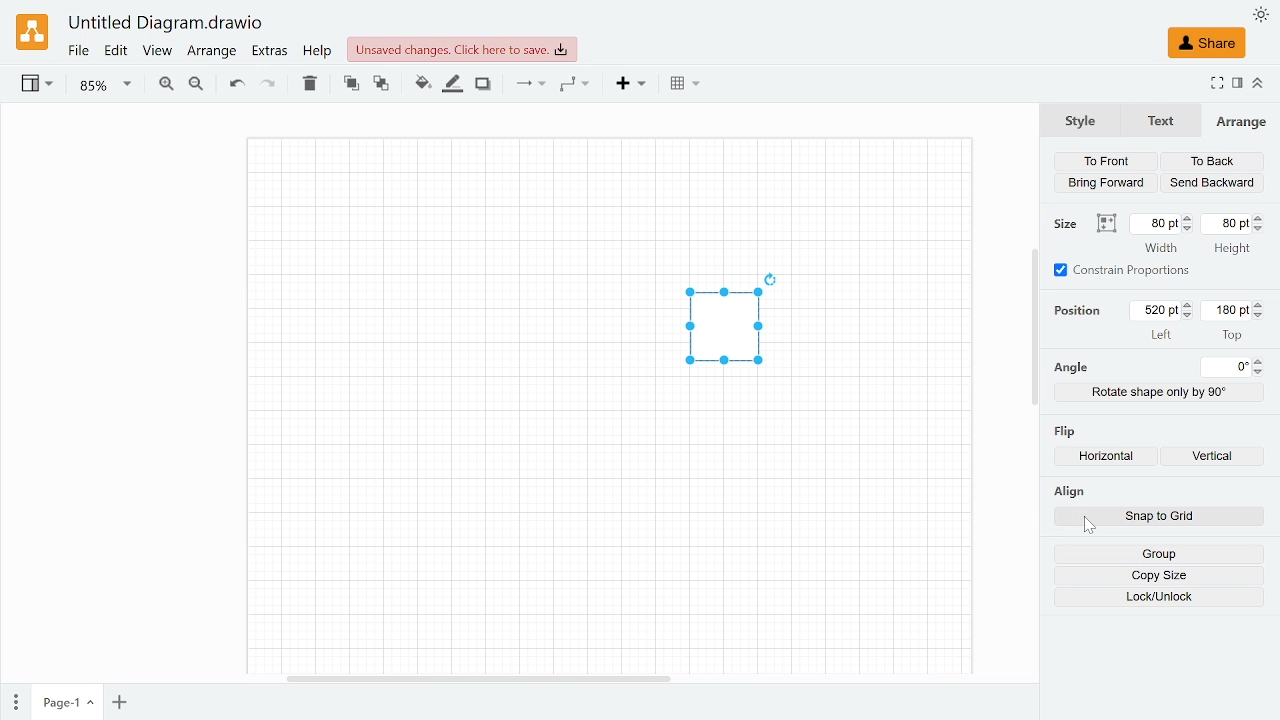 The width and height of the screenshot is (1280, 720). Describe the element at coordinates (1183, 518) in the screenshot. I see `Snap to grid` at that location.